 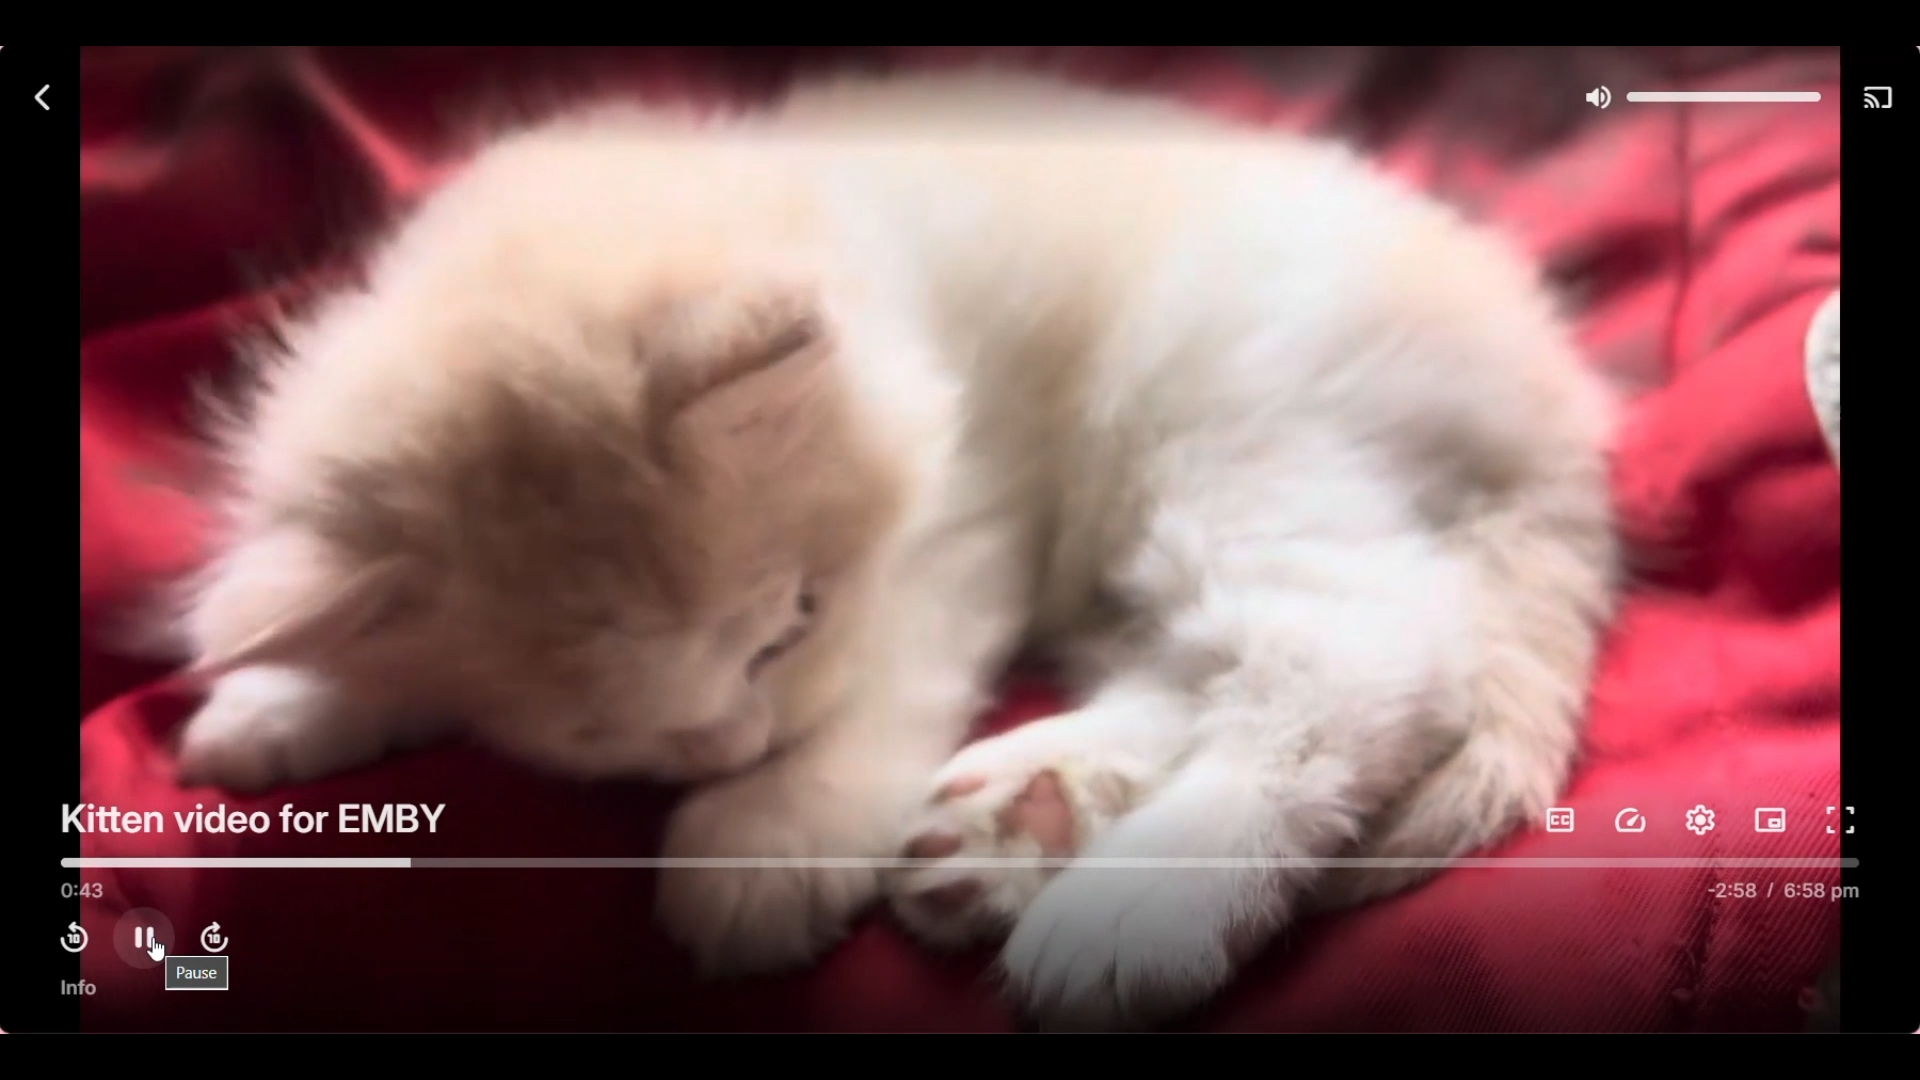 What do you see at coordinates (1561, 821) in the screenshot?
I see `Subtitles` at bounding box center [1561, 821].